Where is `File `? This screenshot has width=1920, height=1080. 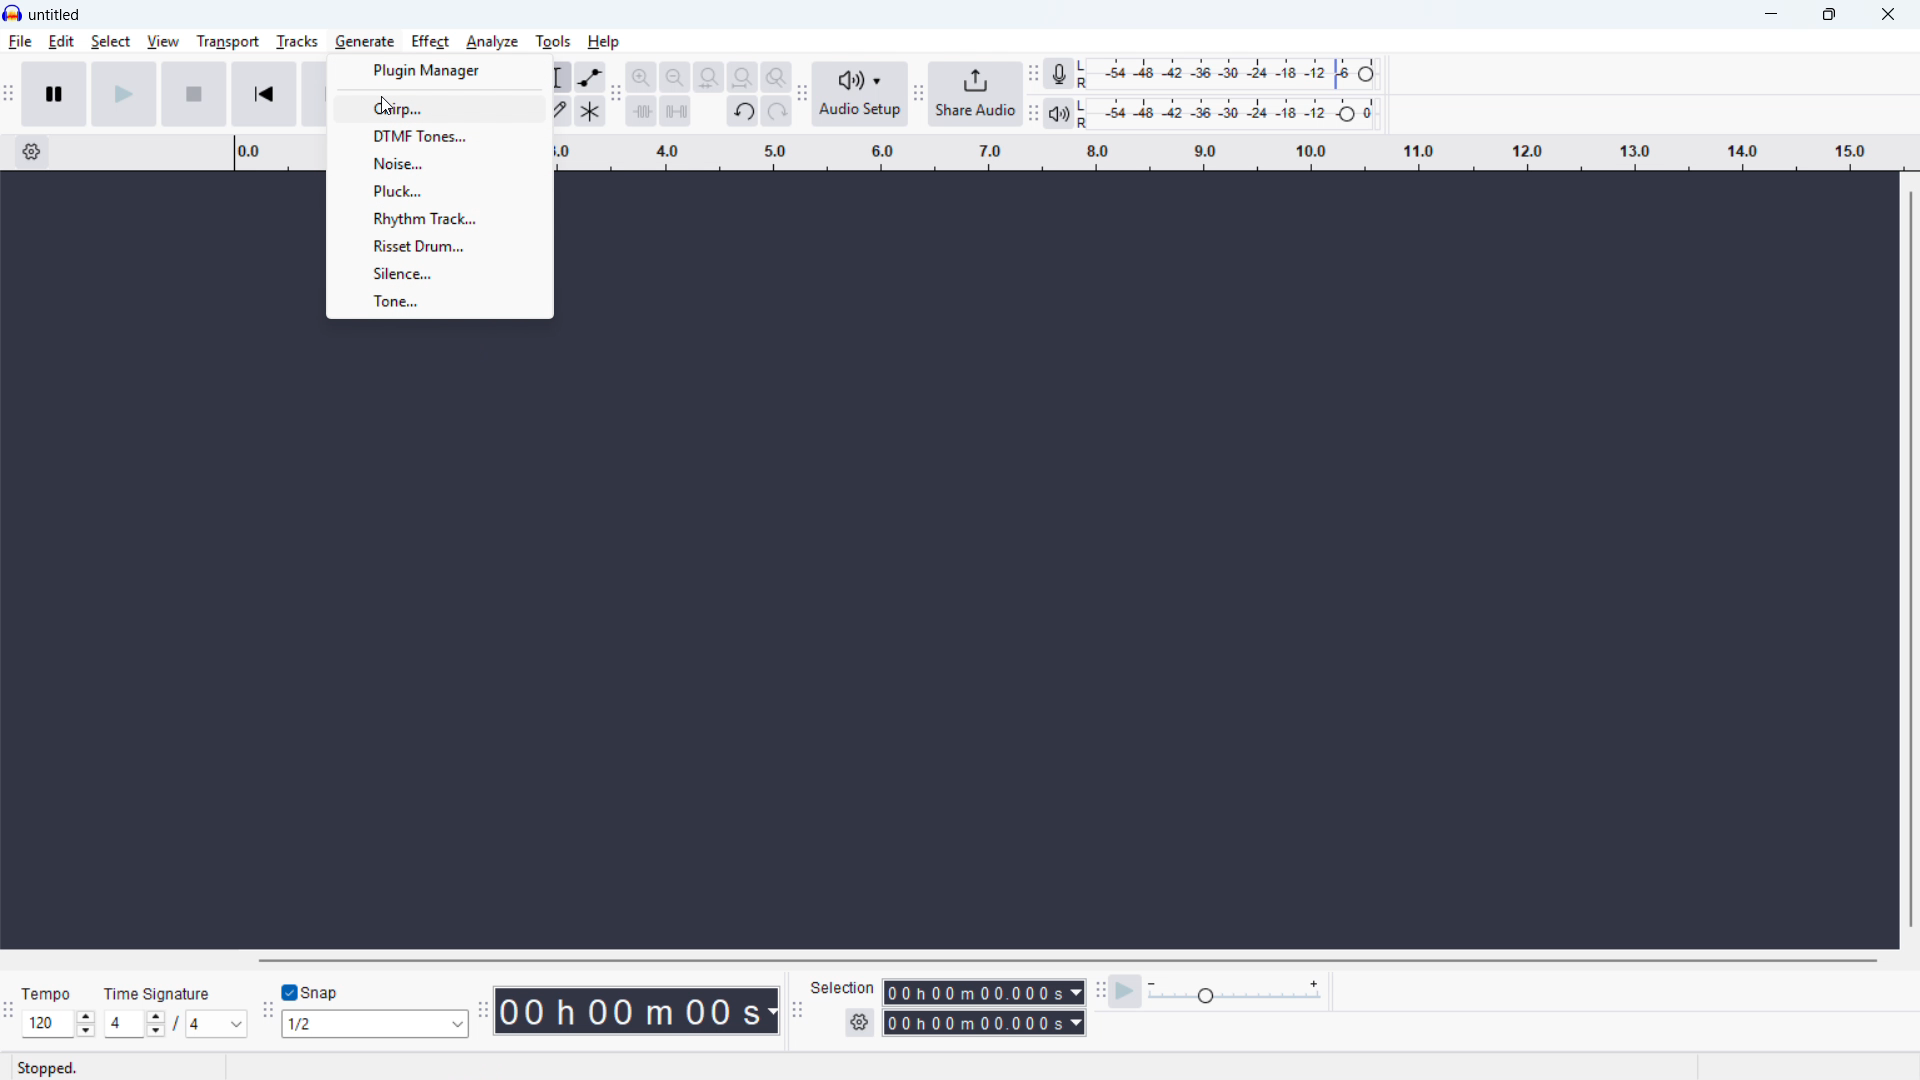
File  is located at coordinates (20, 43).